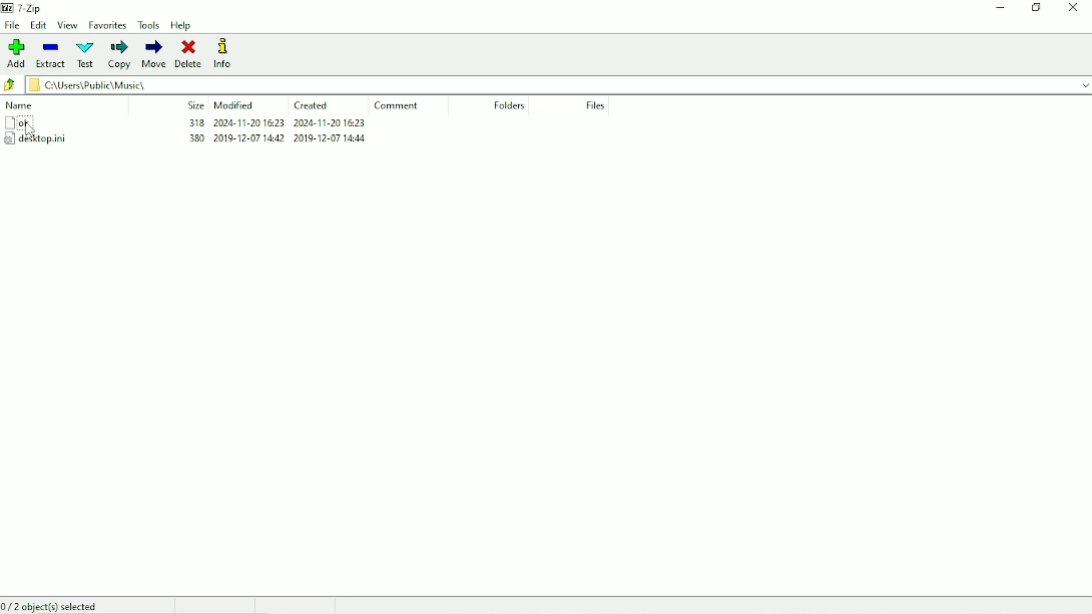  I want to click on Minimize, so click(998, 10).